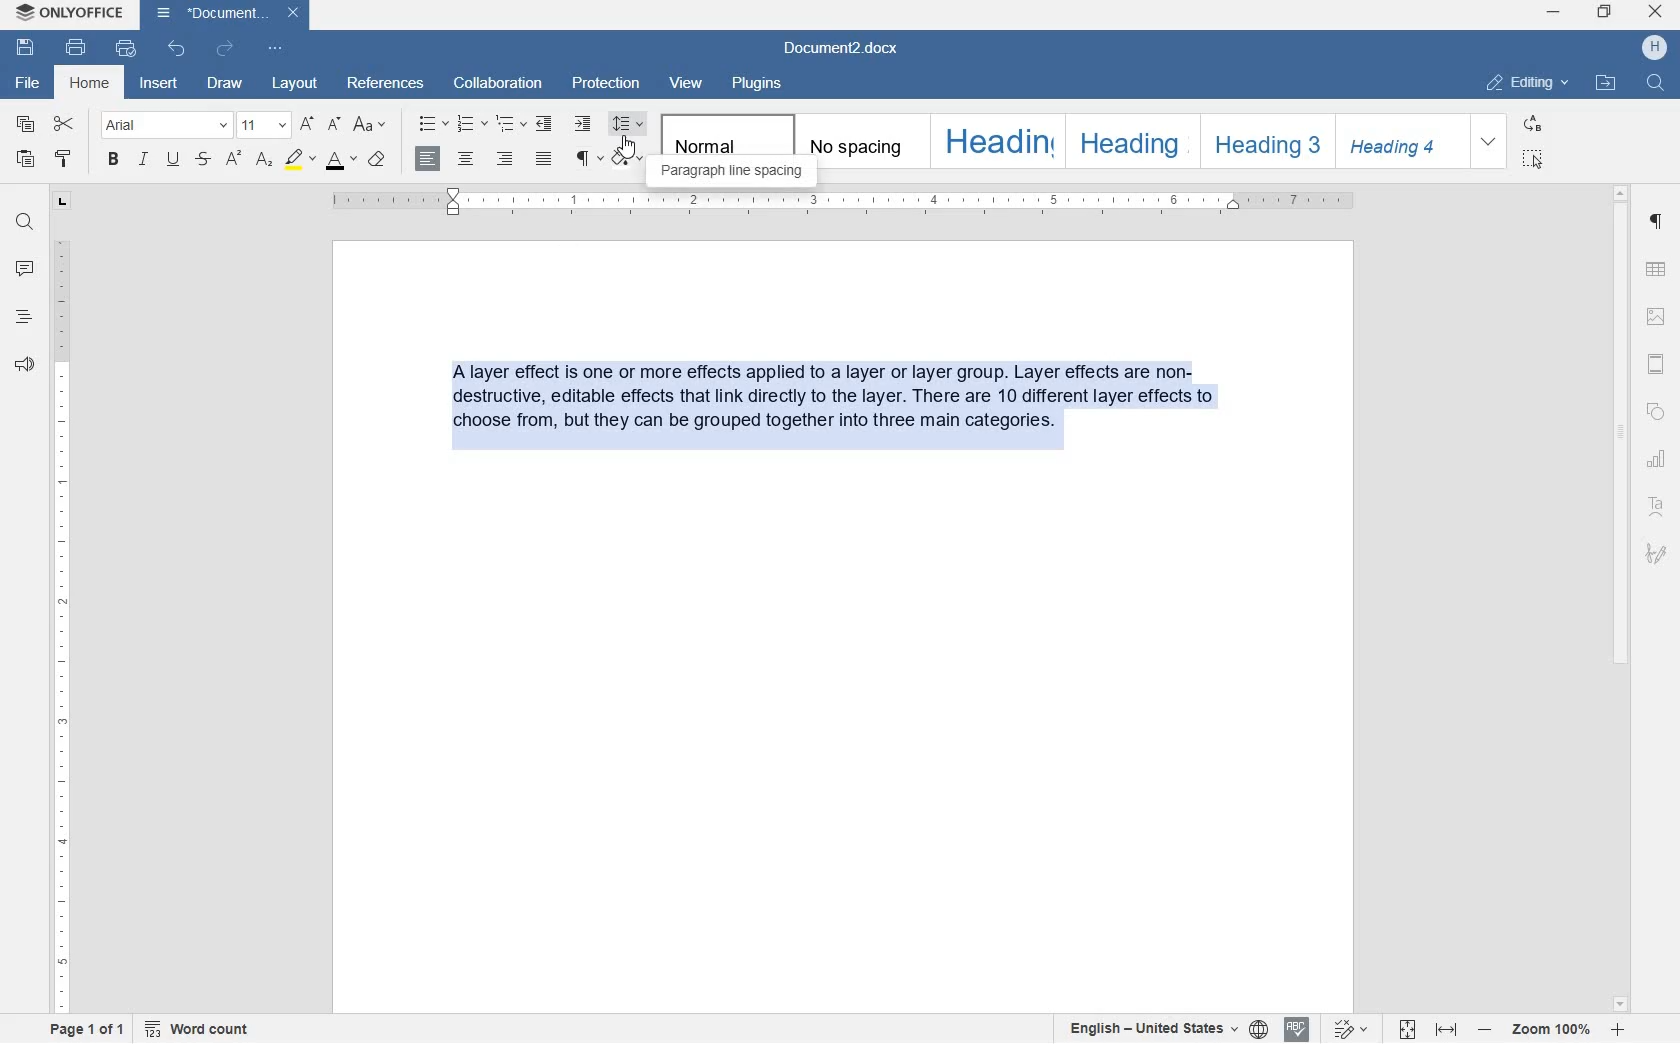 The height and width of the screenshot is (1044, 1680). I want to click on underline, so click(175, 160).